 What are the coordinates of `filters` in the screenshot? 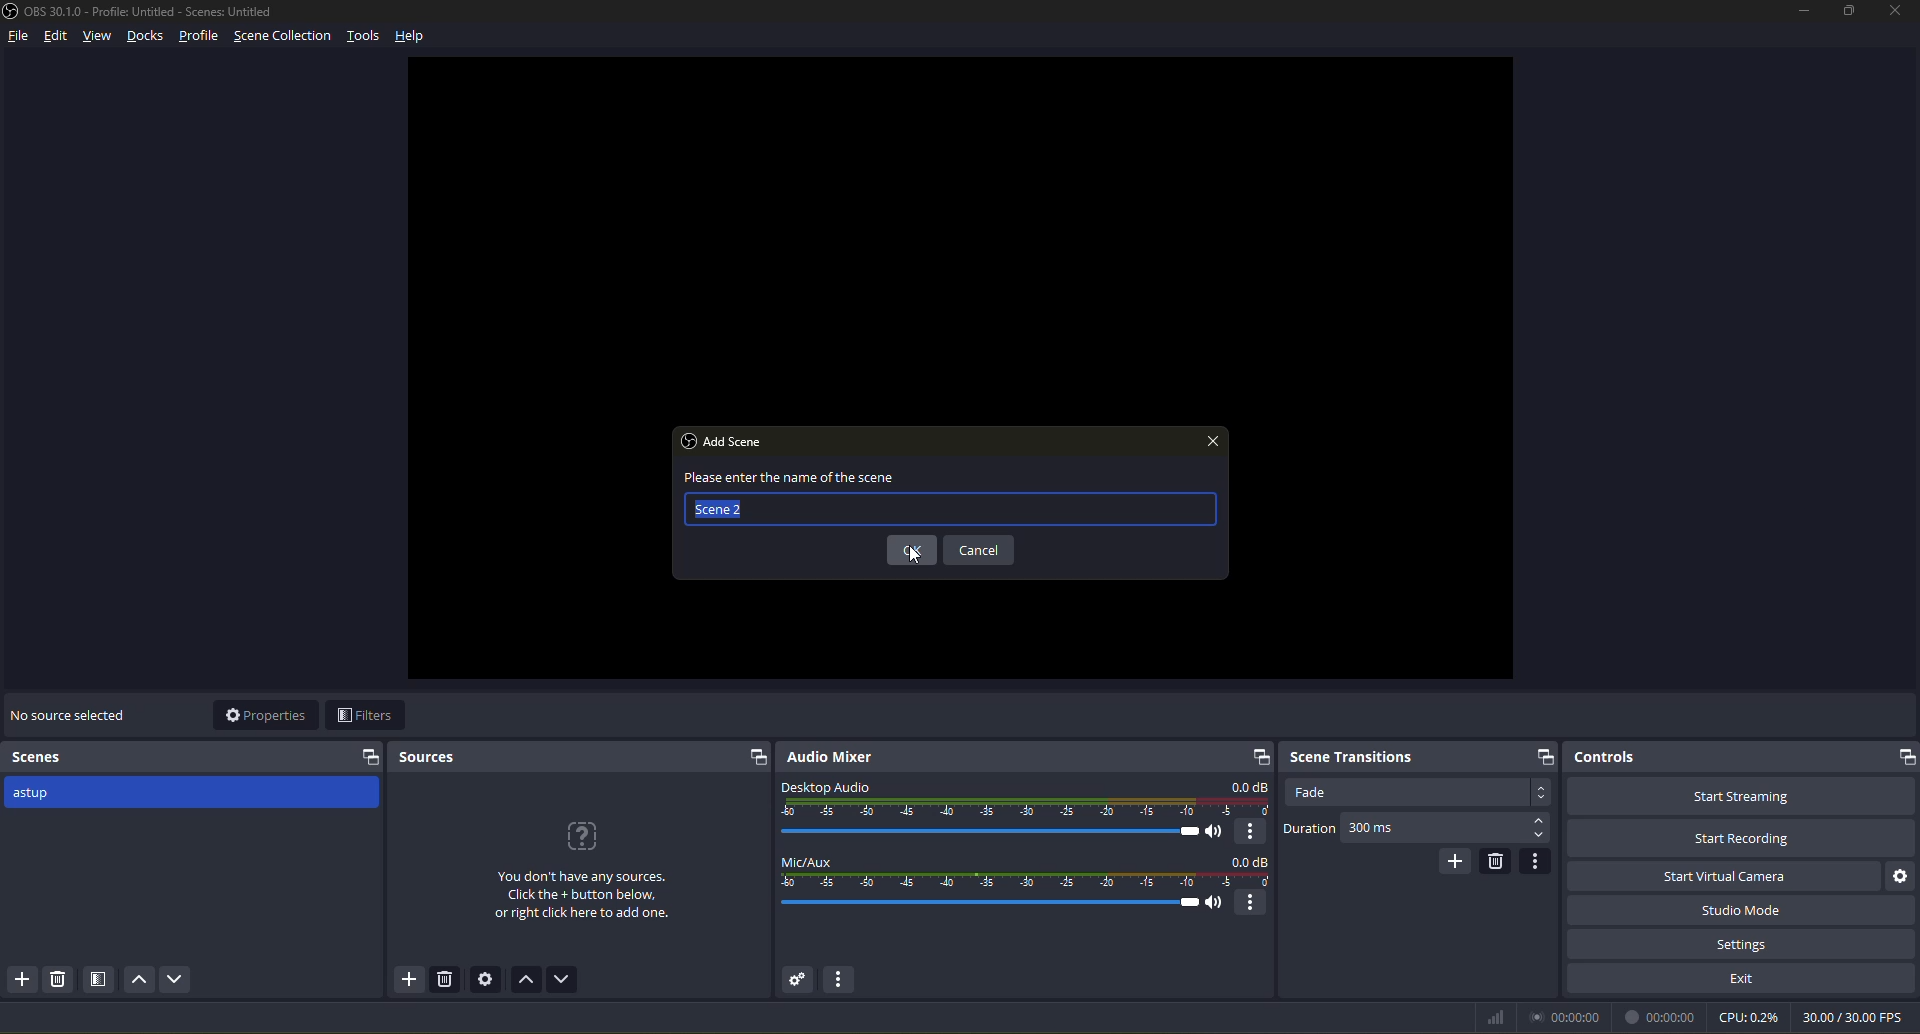 It's located at (364, 715).